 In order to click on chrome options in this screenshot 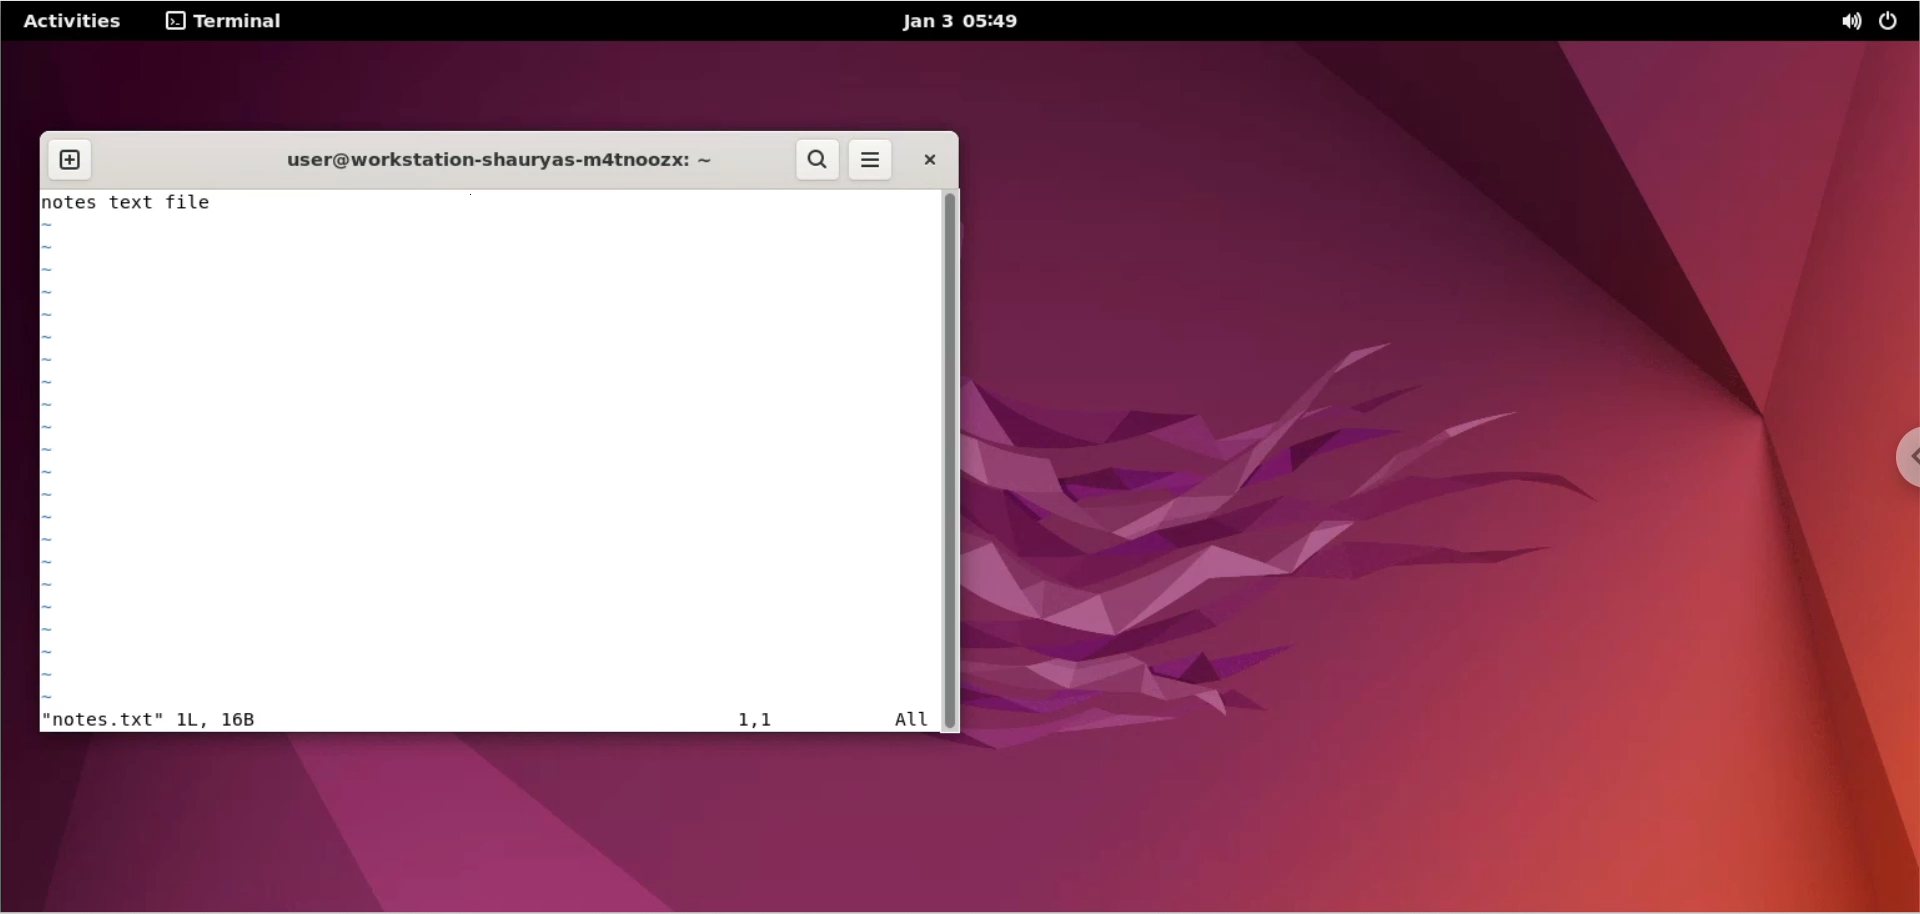, I will do `click(1900, 462)`.